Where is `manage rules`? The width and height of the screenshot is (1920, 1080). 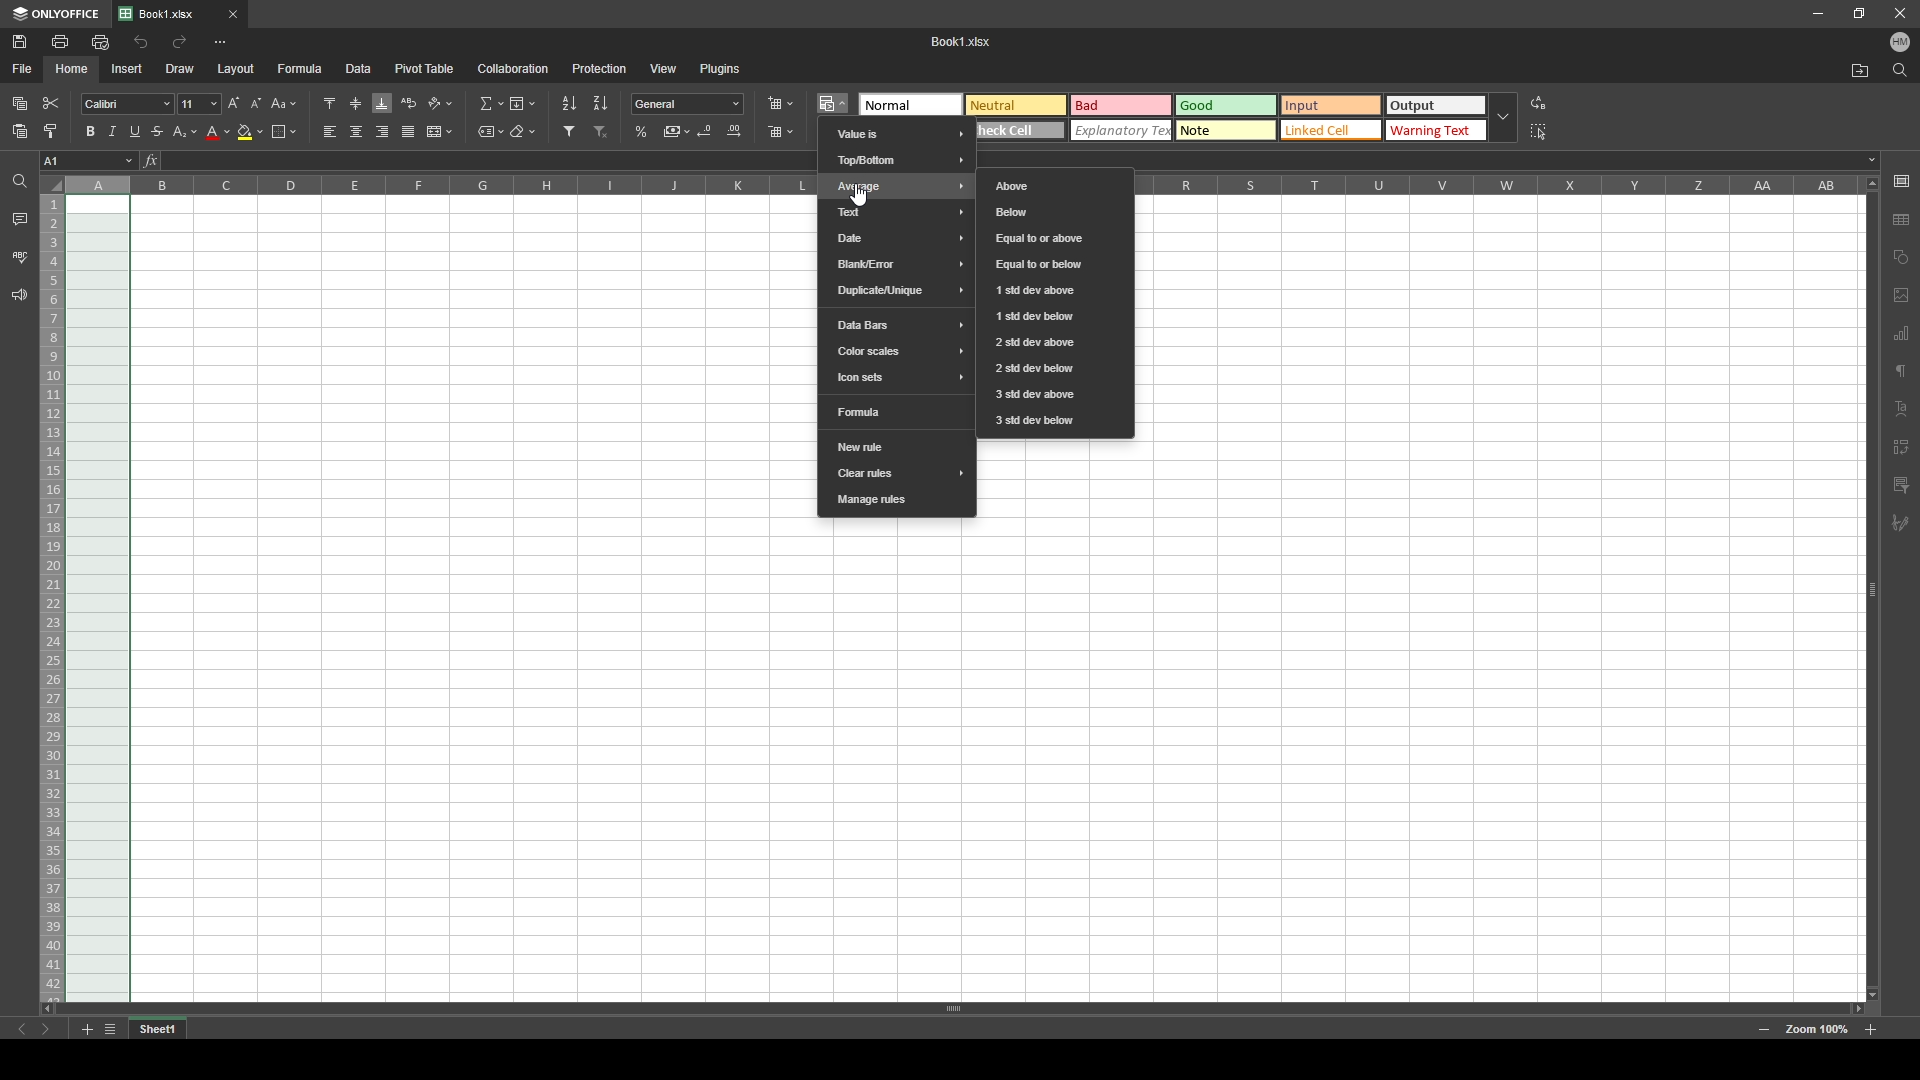
manage rules is located at coordinates (897, 501).